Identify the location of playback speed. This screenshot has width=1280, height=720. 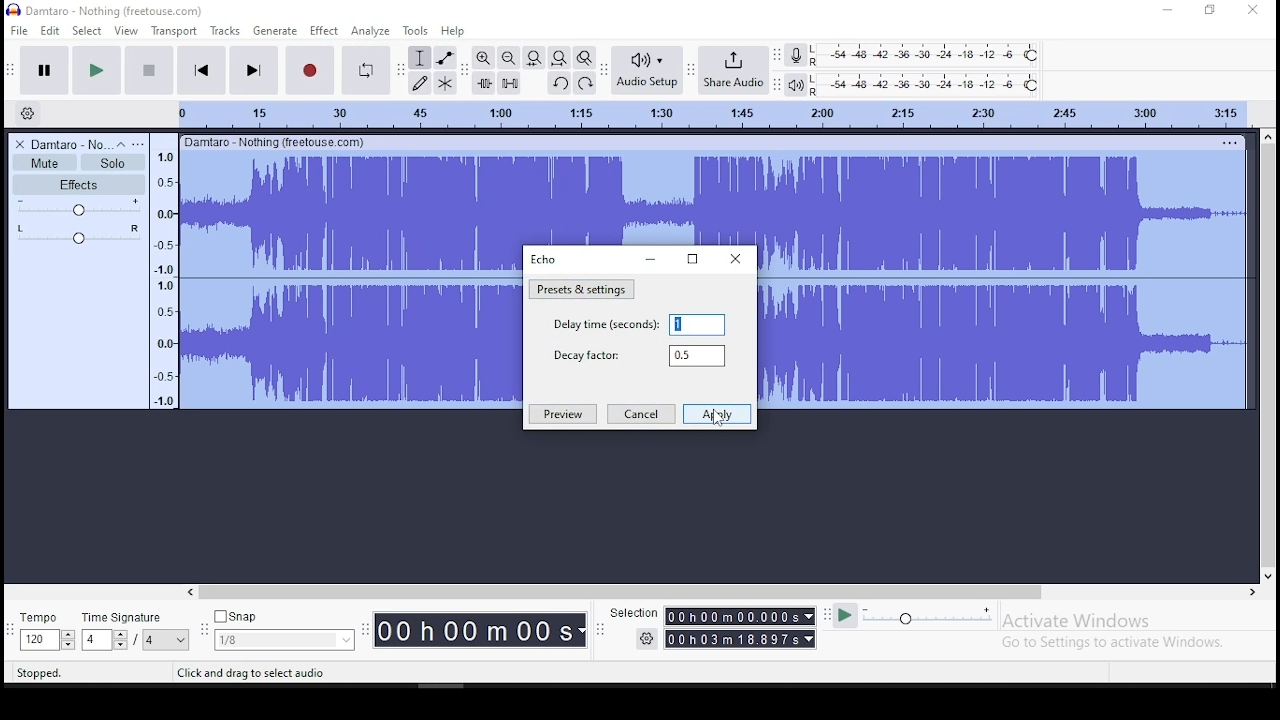
(928, 617).